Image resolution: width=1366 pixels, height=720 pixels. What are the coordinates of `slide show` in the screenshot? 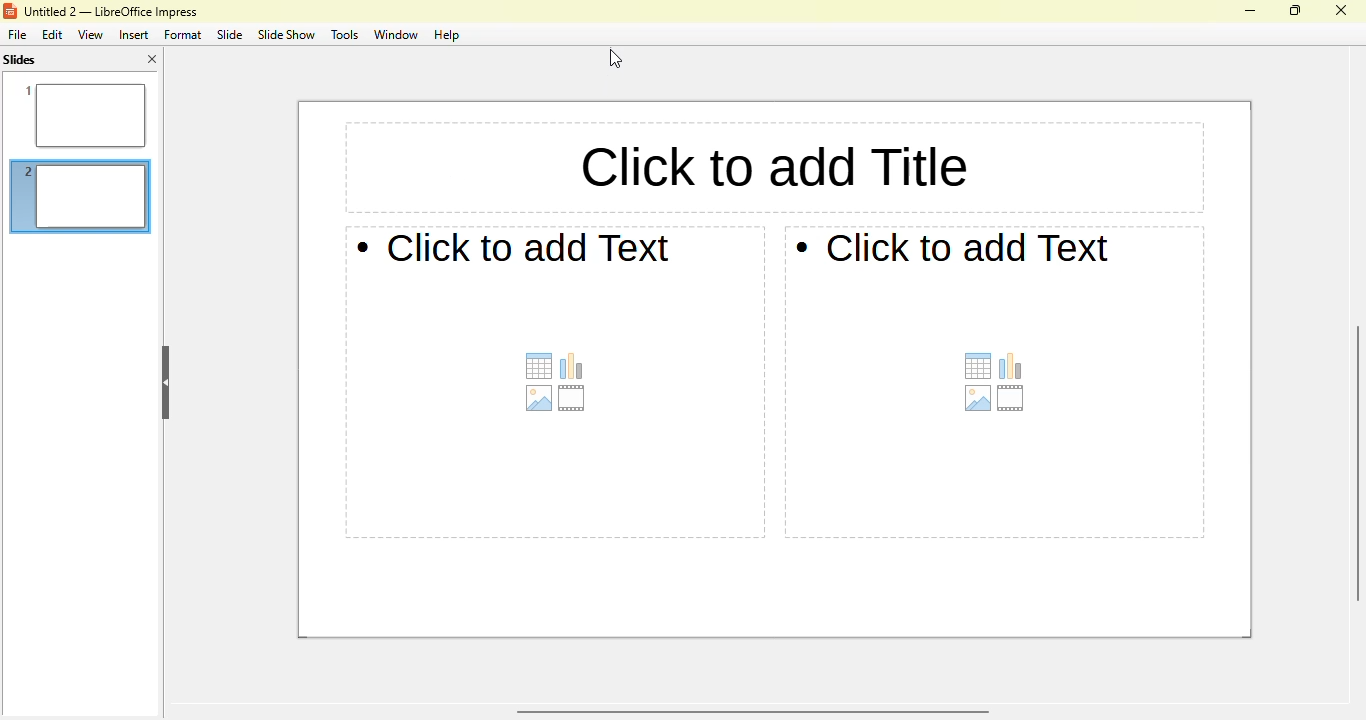 It's located at (285, 34).